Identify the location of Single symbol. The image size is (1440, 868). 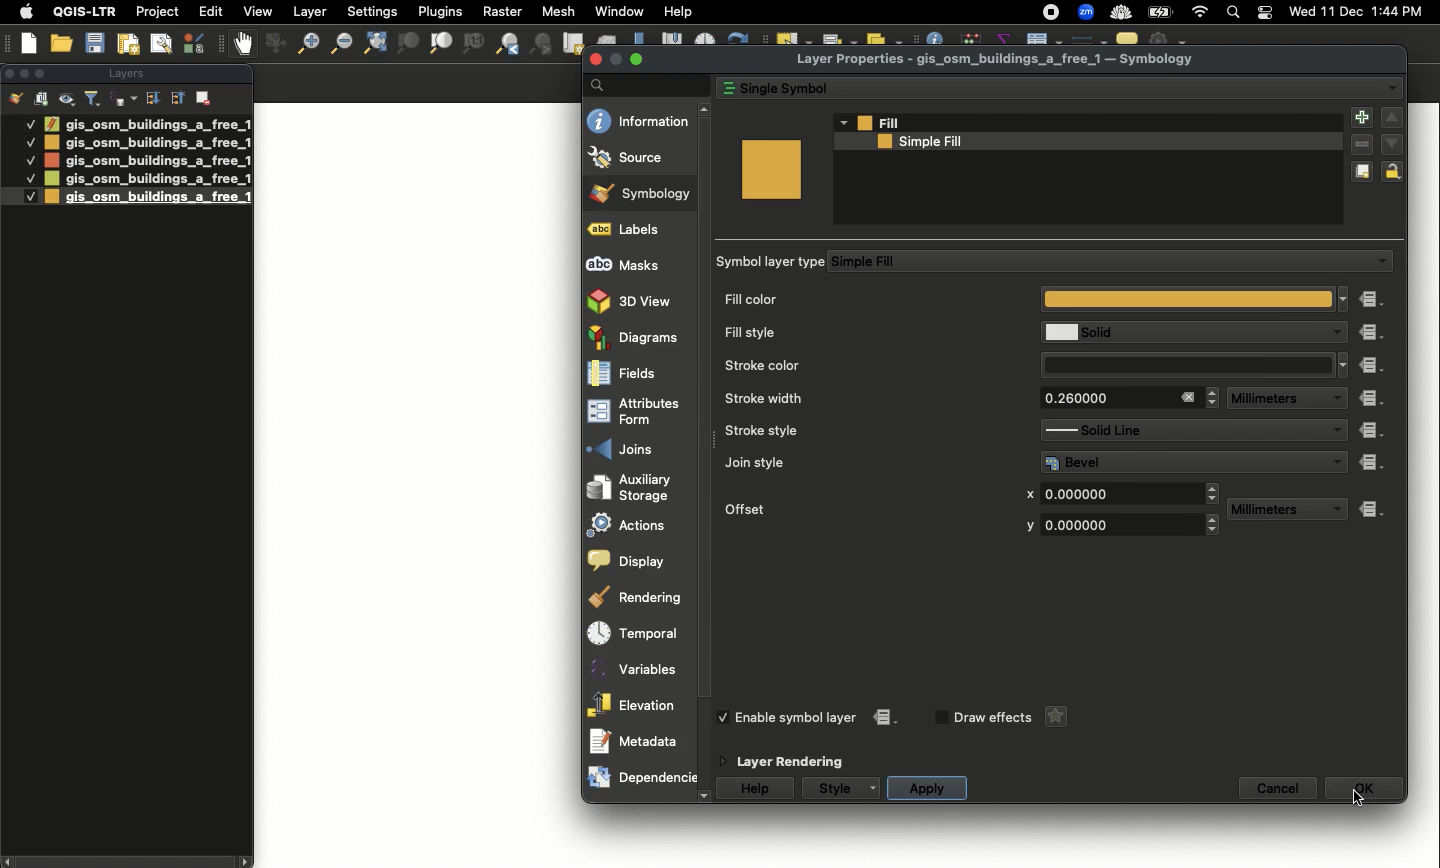
(1038, 86).